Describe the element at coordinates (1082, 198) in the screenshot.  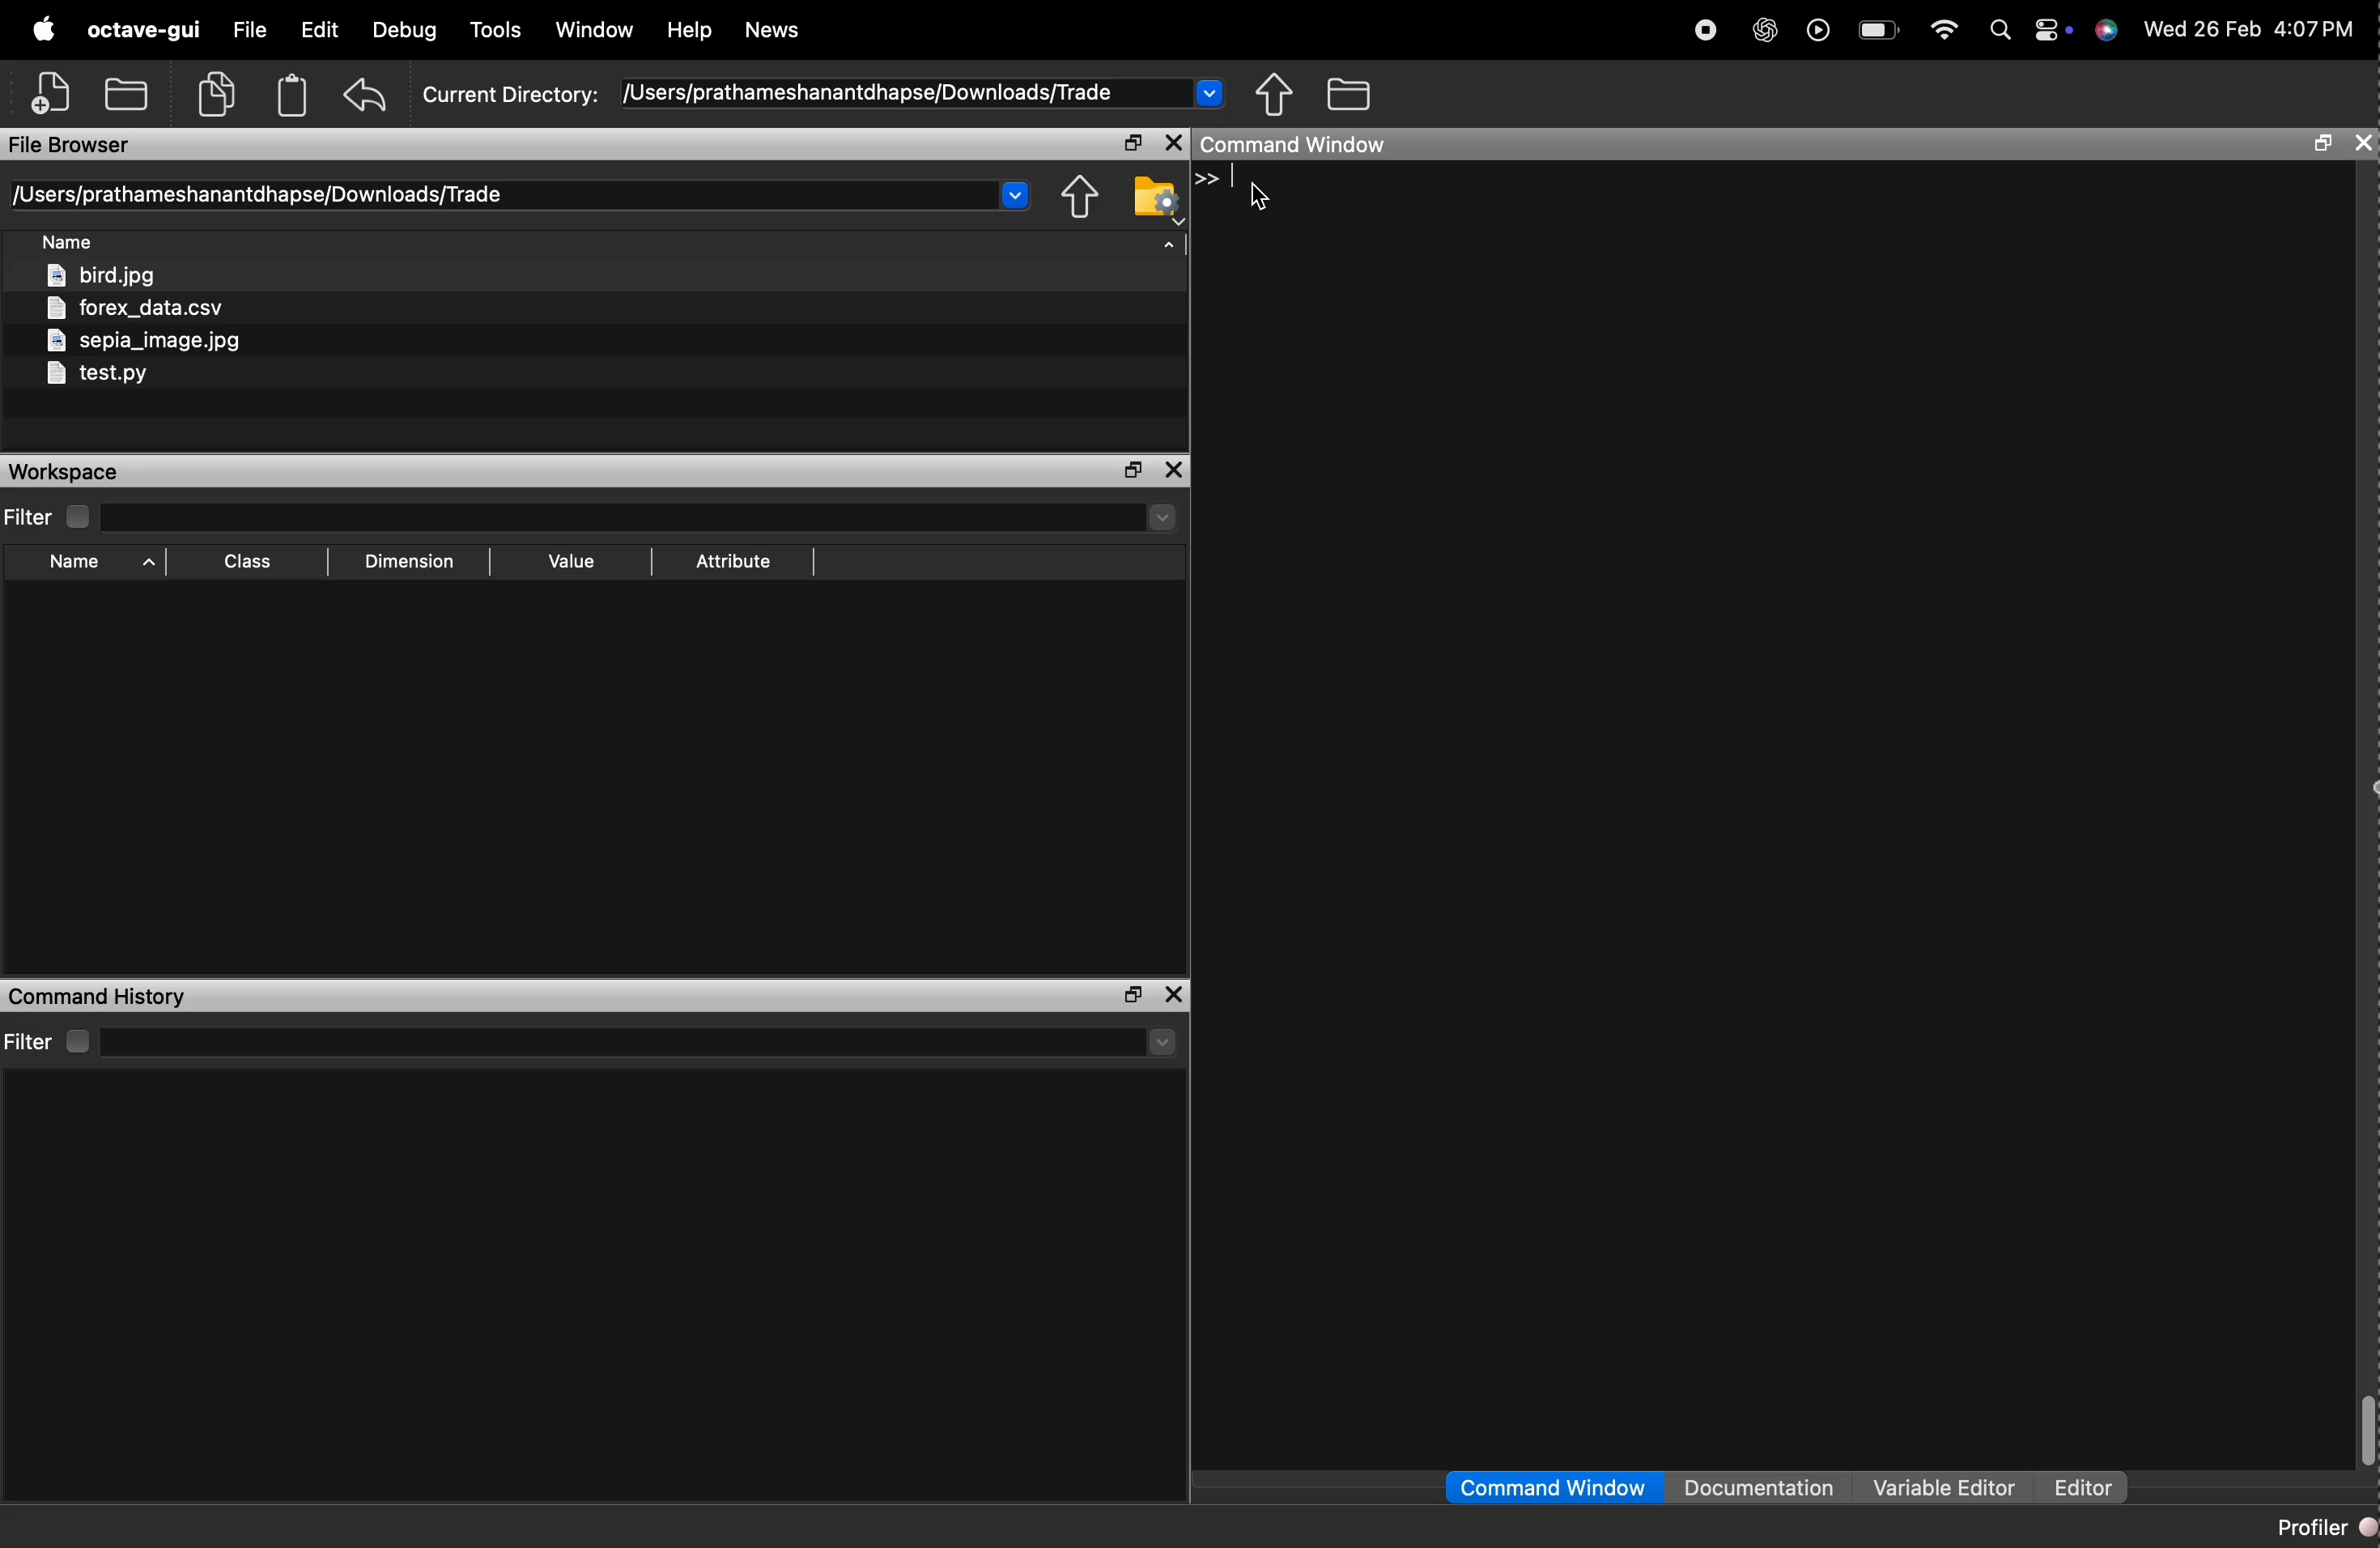
I see `share` at that location.